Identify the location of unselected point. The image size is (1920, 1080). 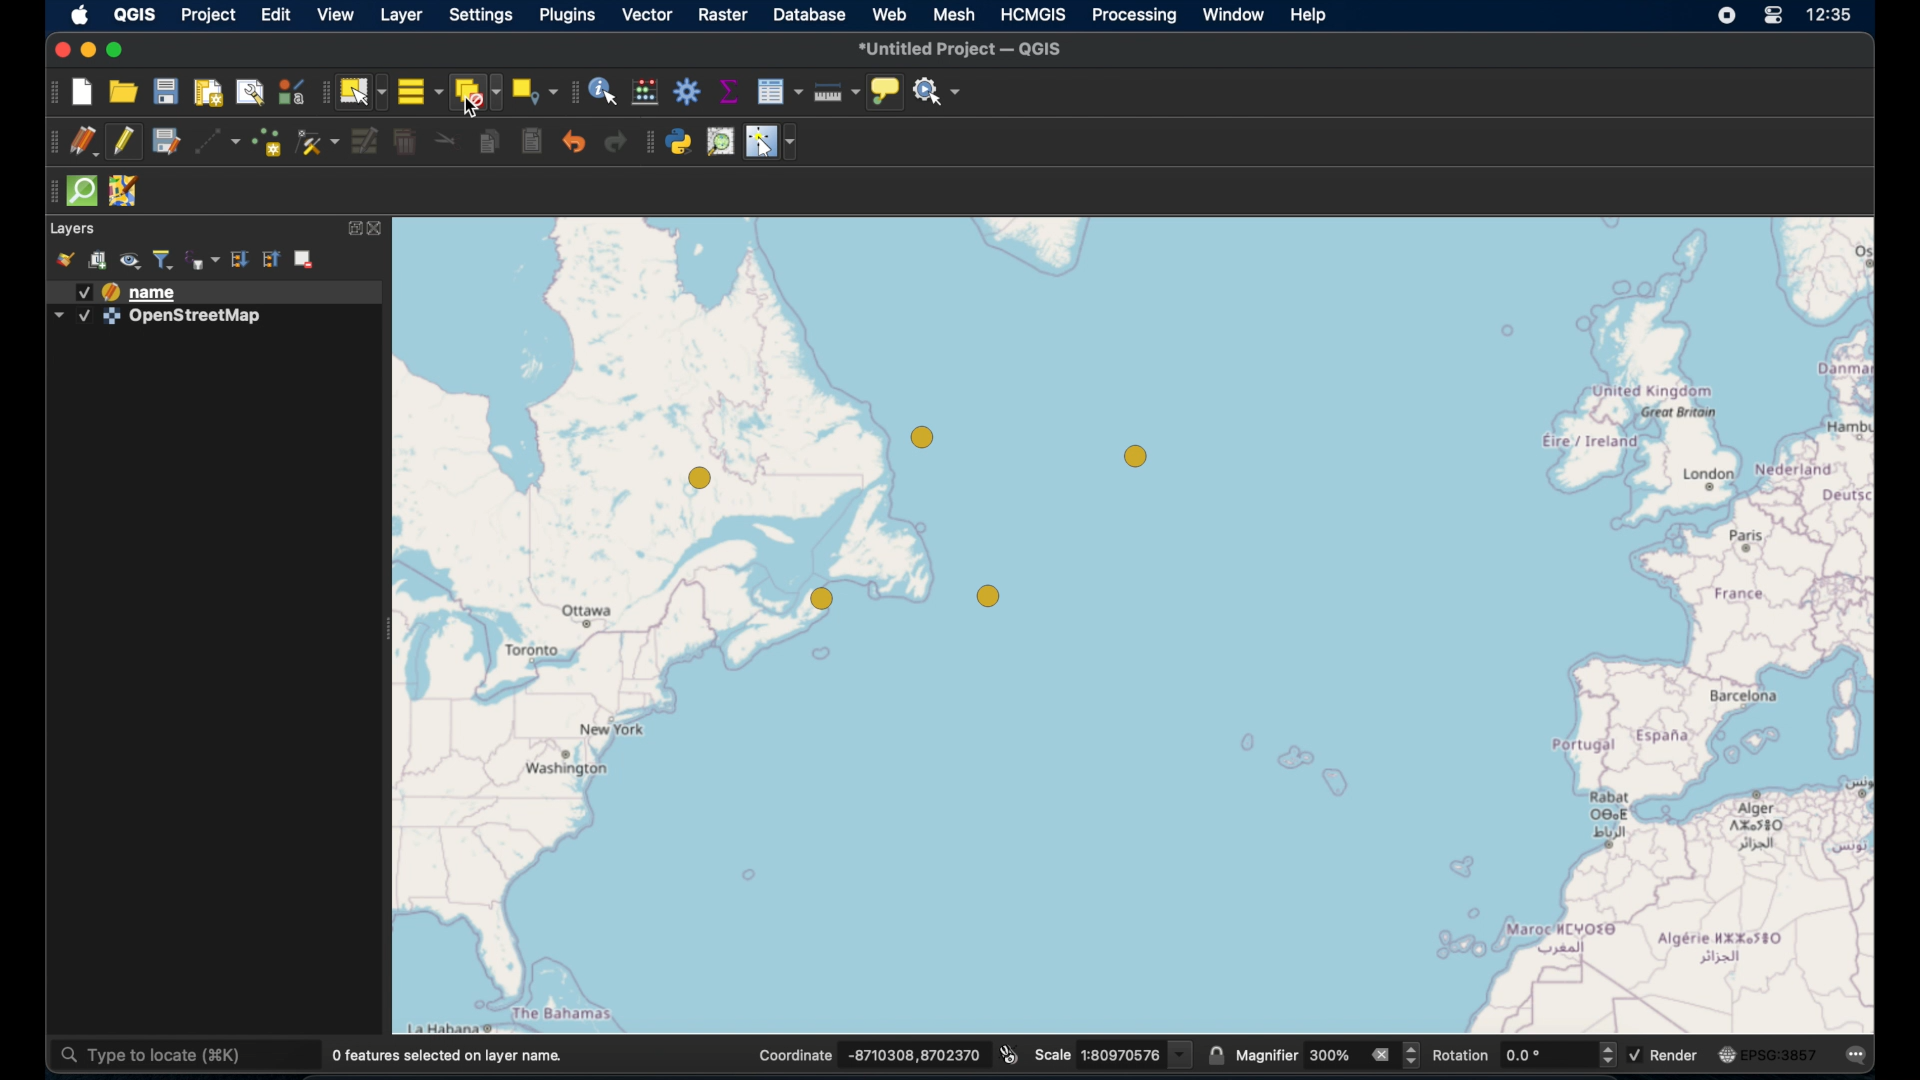
(1136, 457).